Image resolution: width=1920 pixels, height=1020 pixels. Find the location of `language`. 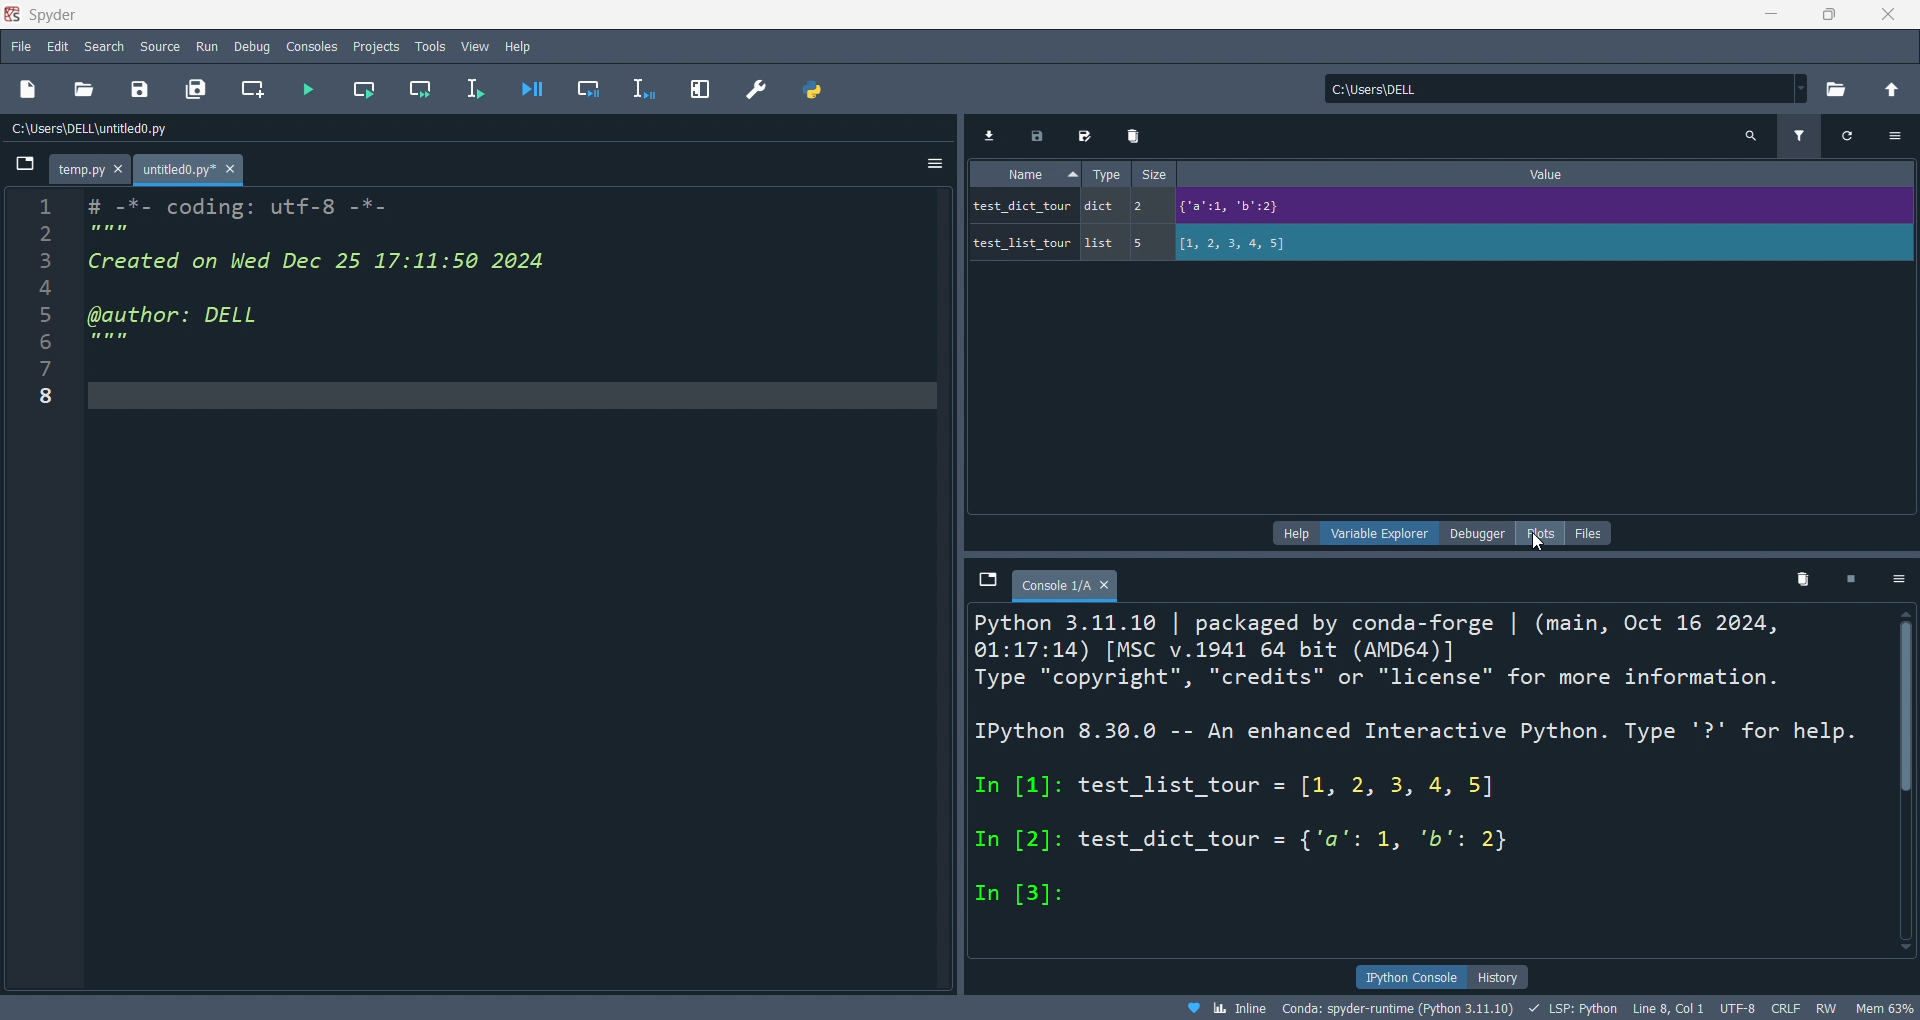

language is located at coordinates (1568, 1008).